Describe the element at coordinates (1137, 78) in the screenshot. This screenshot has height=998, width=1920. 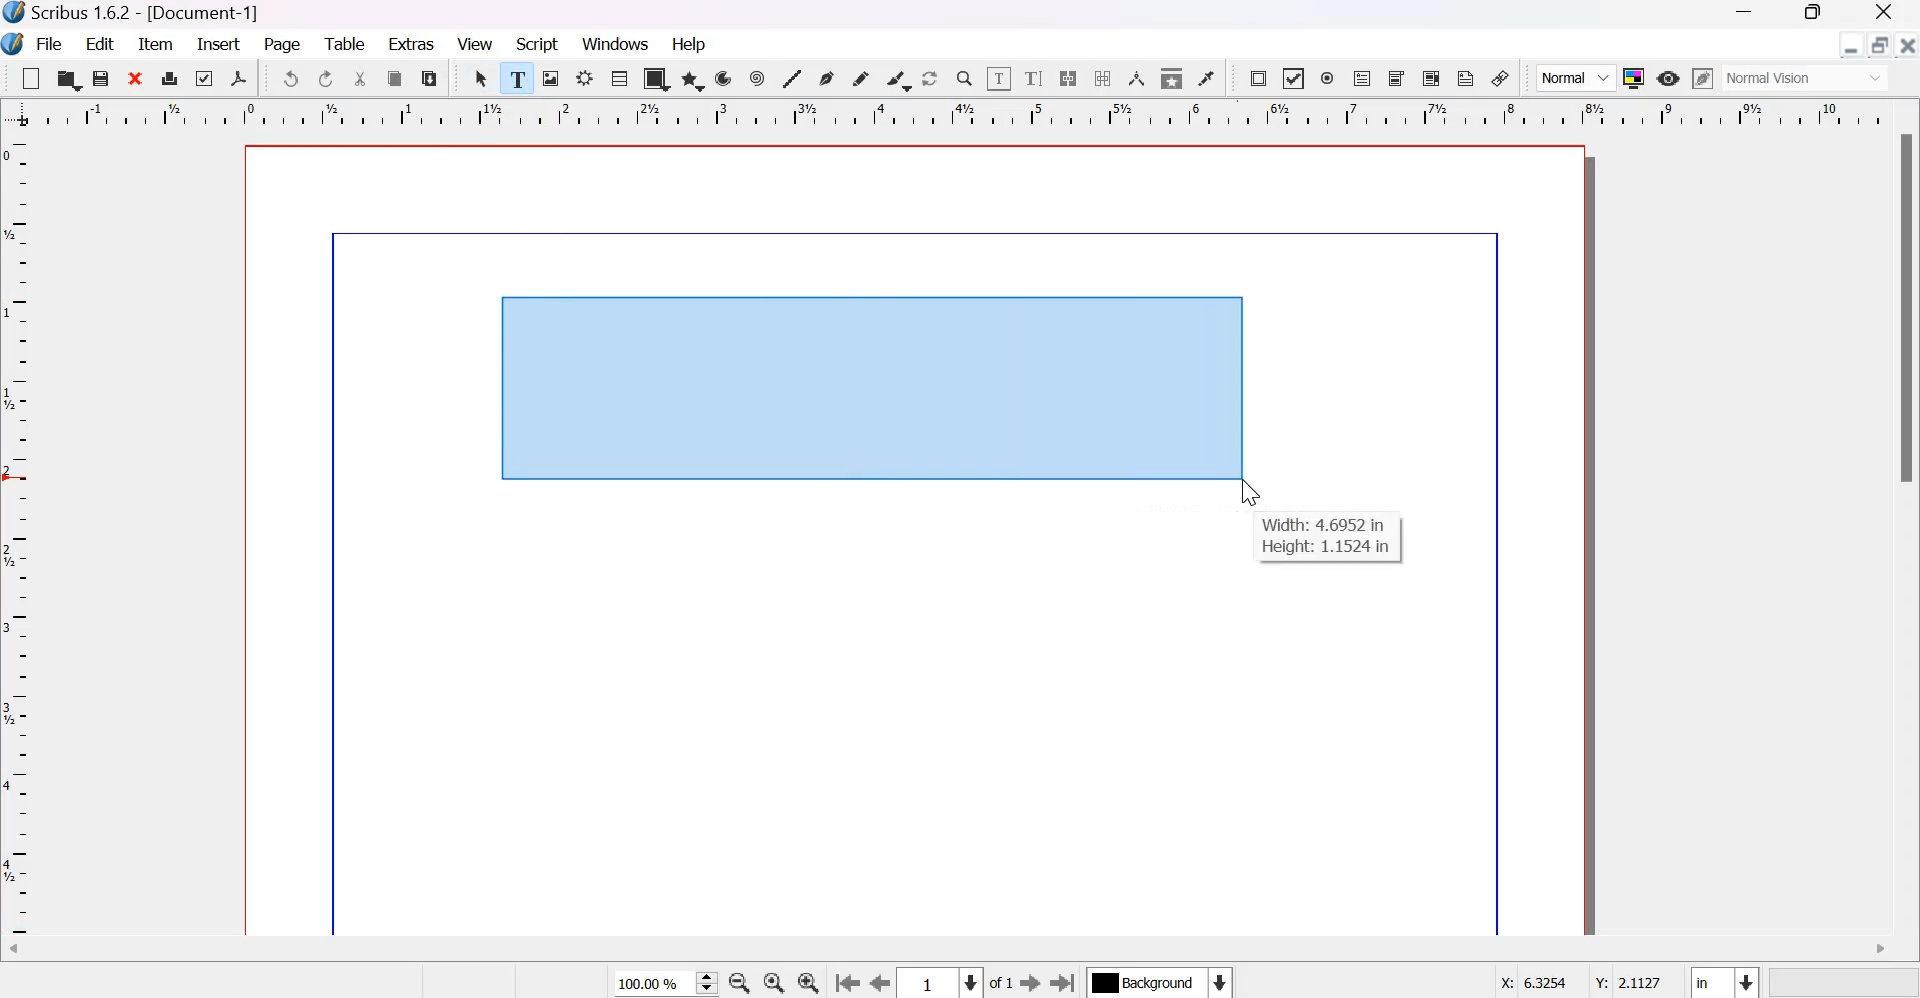
I see `measurements` at that location.